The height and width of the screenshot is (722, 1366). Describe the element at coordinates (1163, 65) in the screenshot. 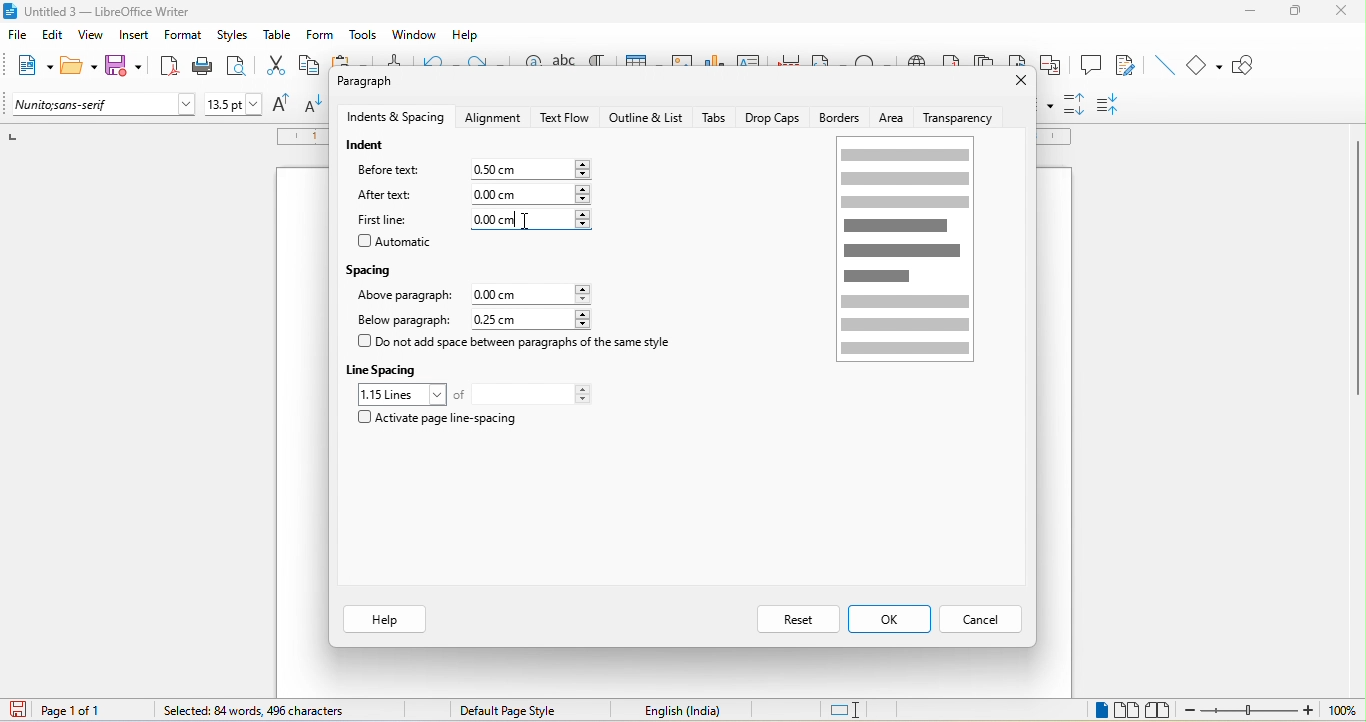

I see `insert line` at that location.